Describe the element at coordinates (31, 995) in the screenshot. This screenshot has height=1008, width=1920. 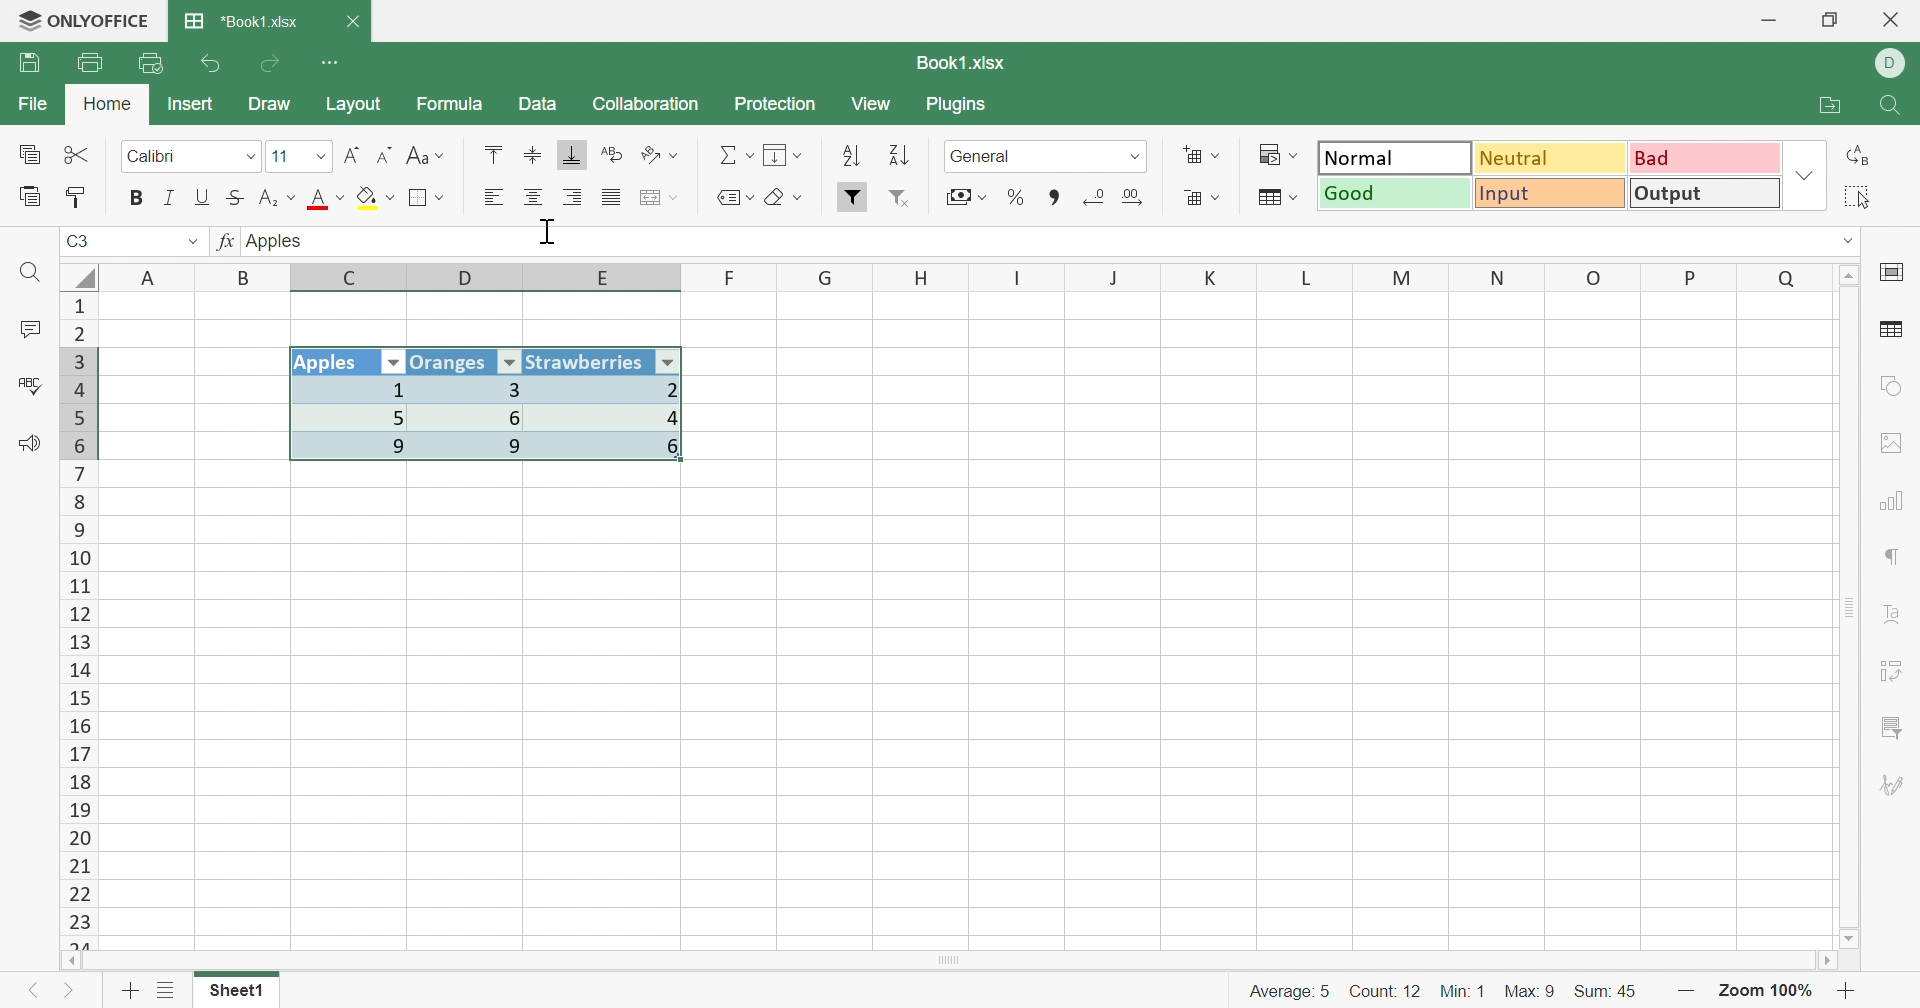
I see `Previous` at that location.